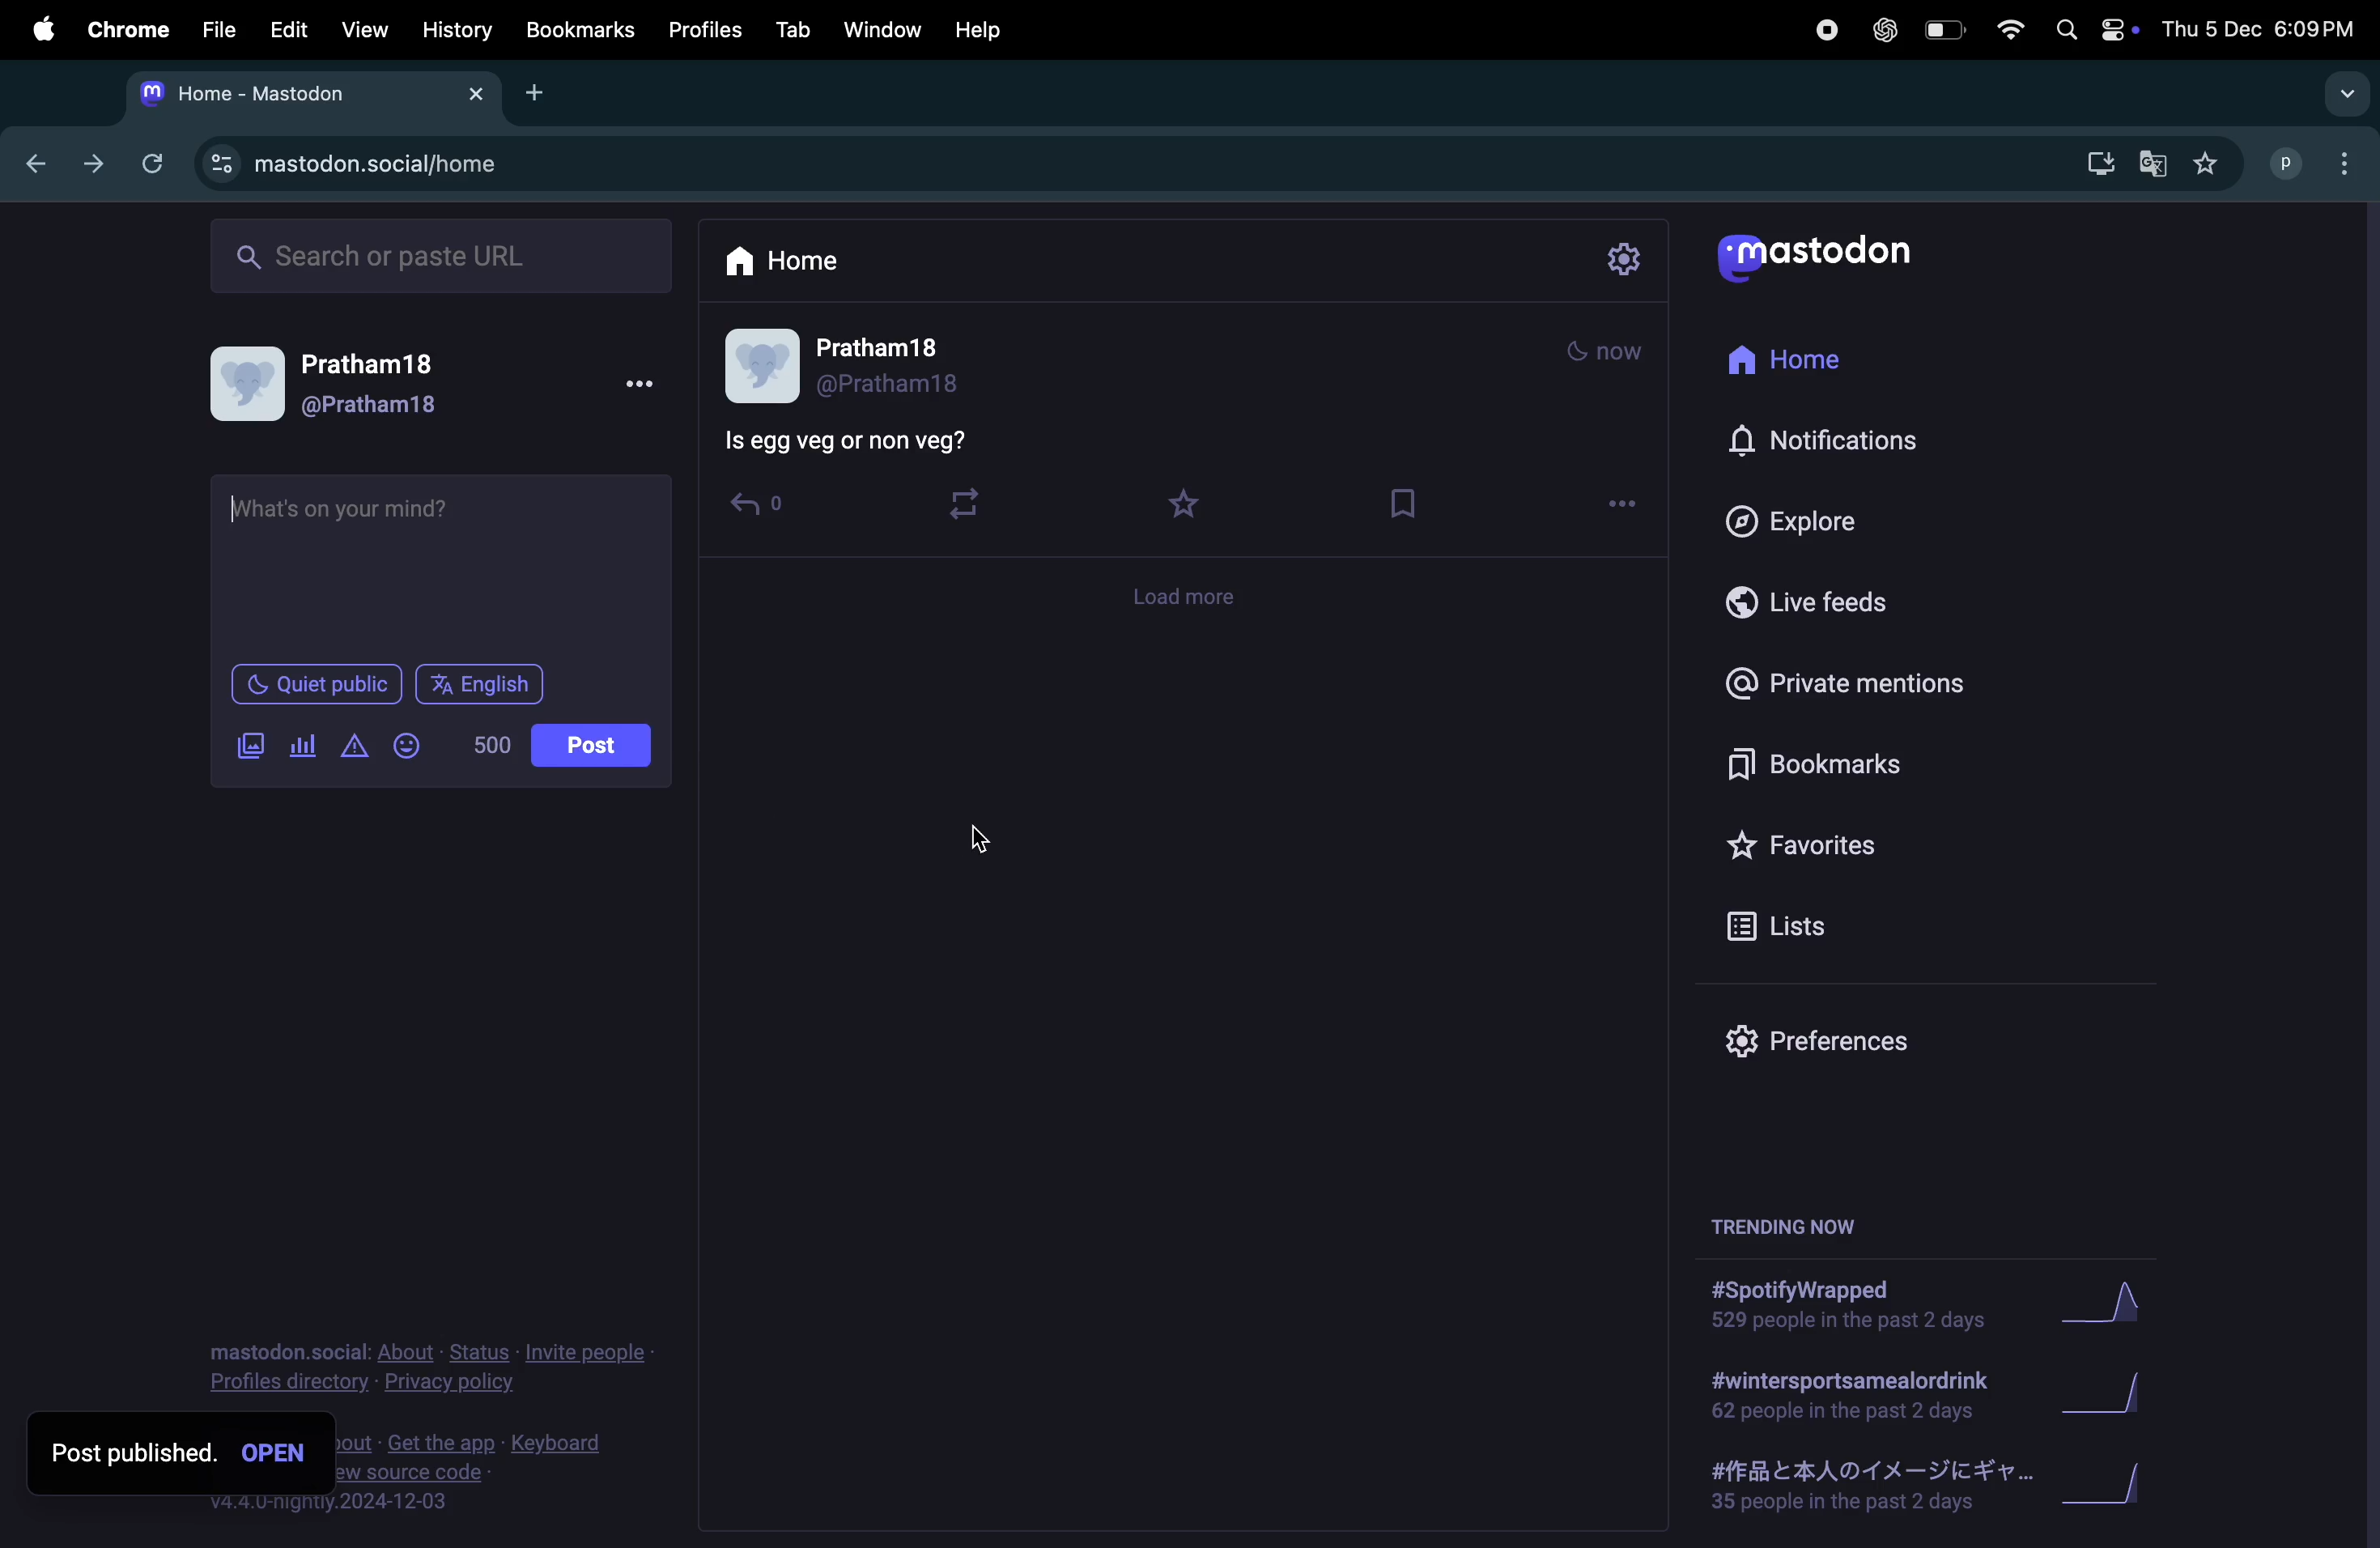 The height and width of the screenshot is (1548, 2380). What do you see at coordinates (302, 749) in the screenshot?
I see `poll` at bounding box center [302, 749].